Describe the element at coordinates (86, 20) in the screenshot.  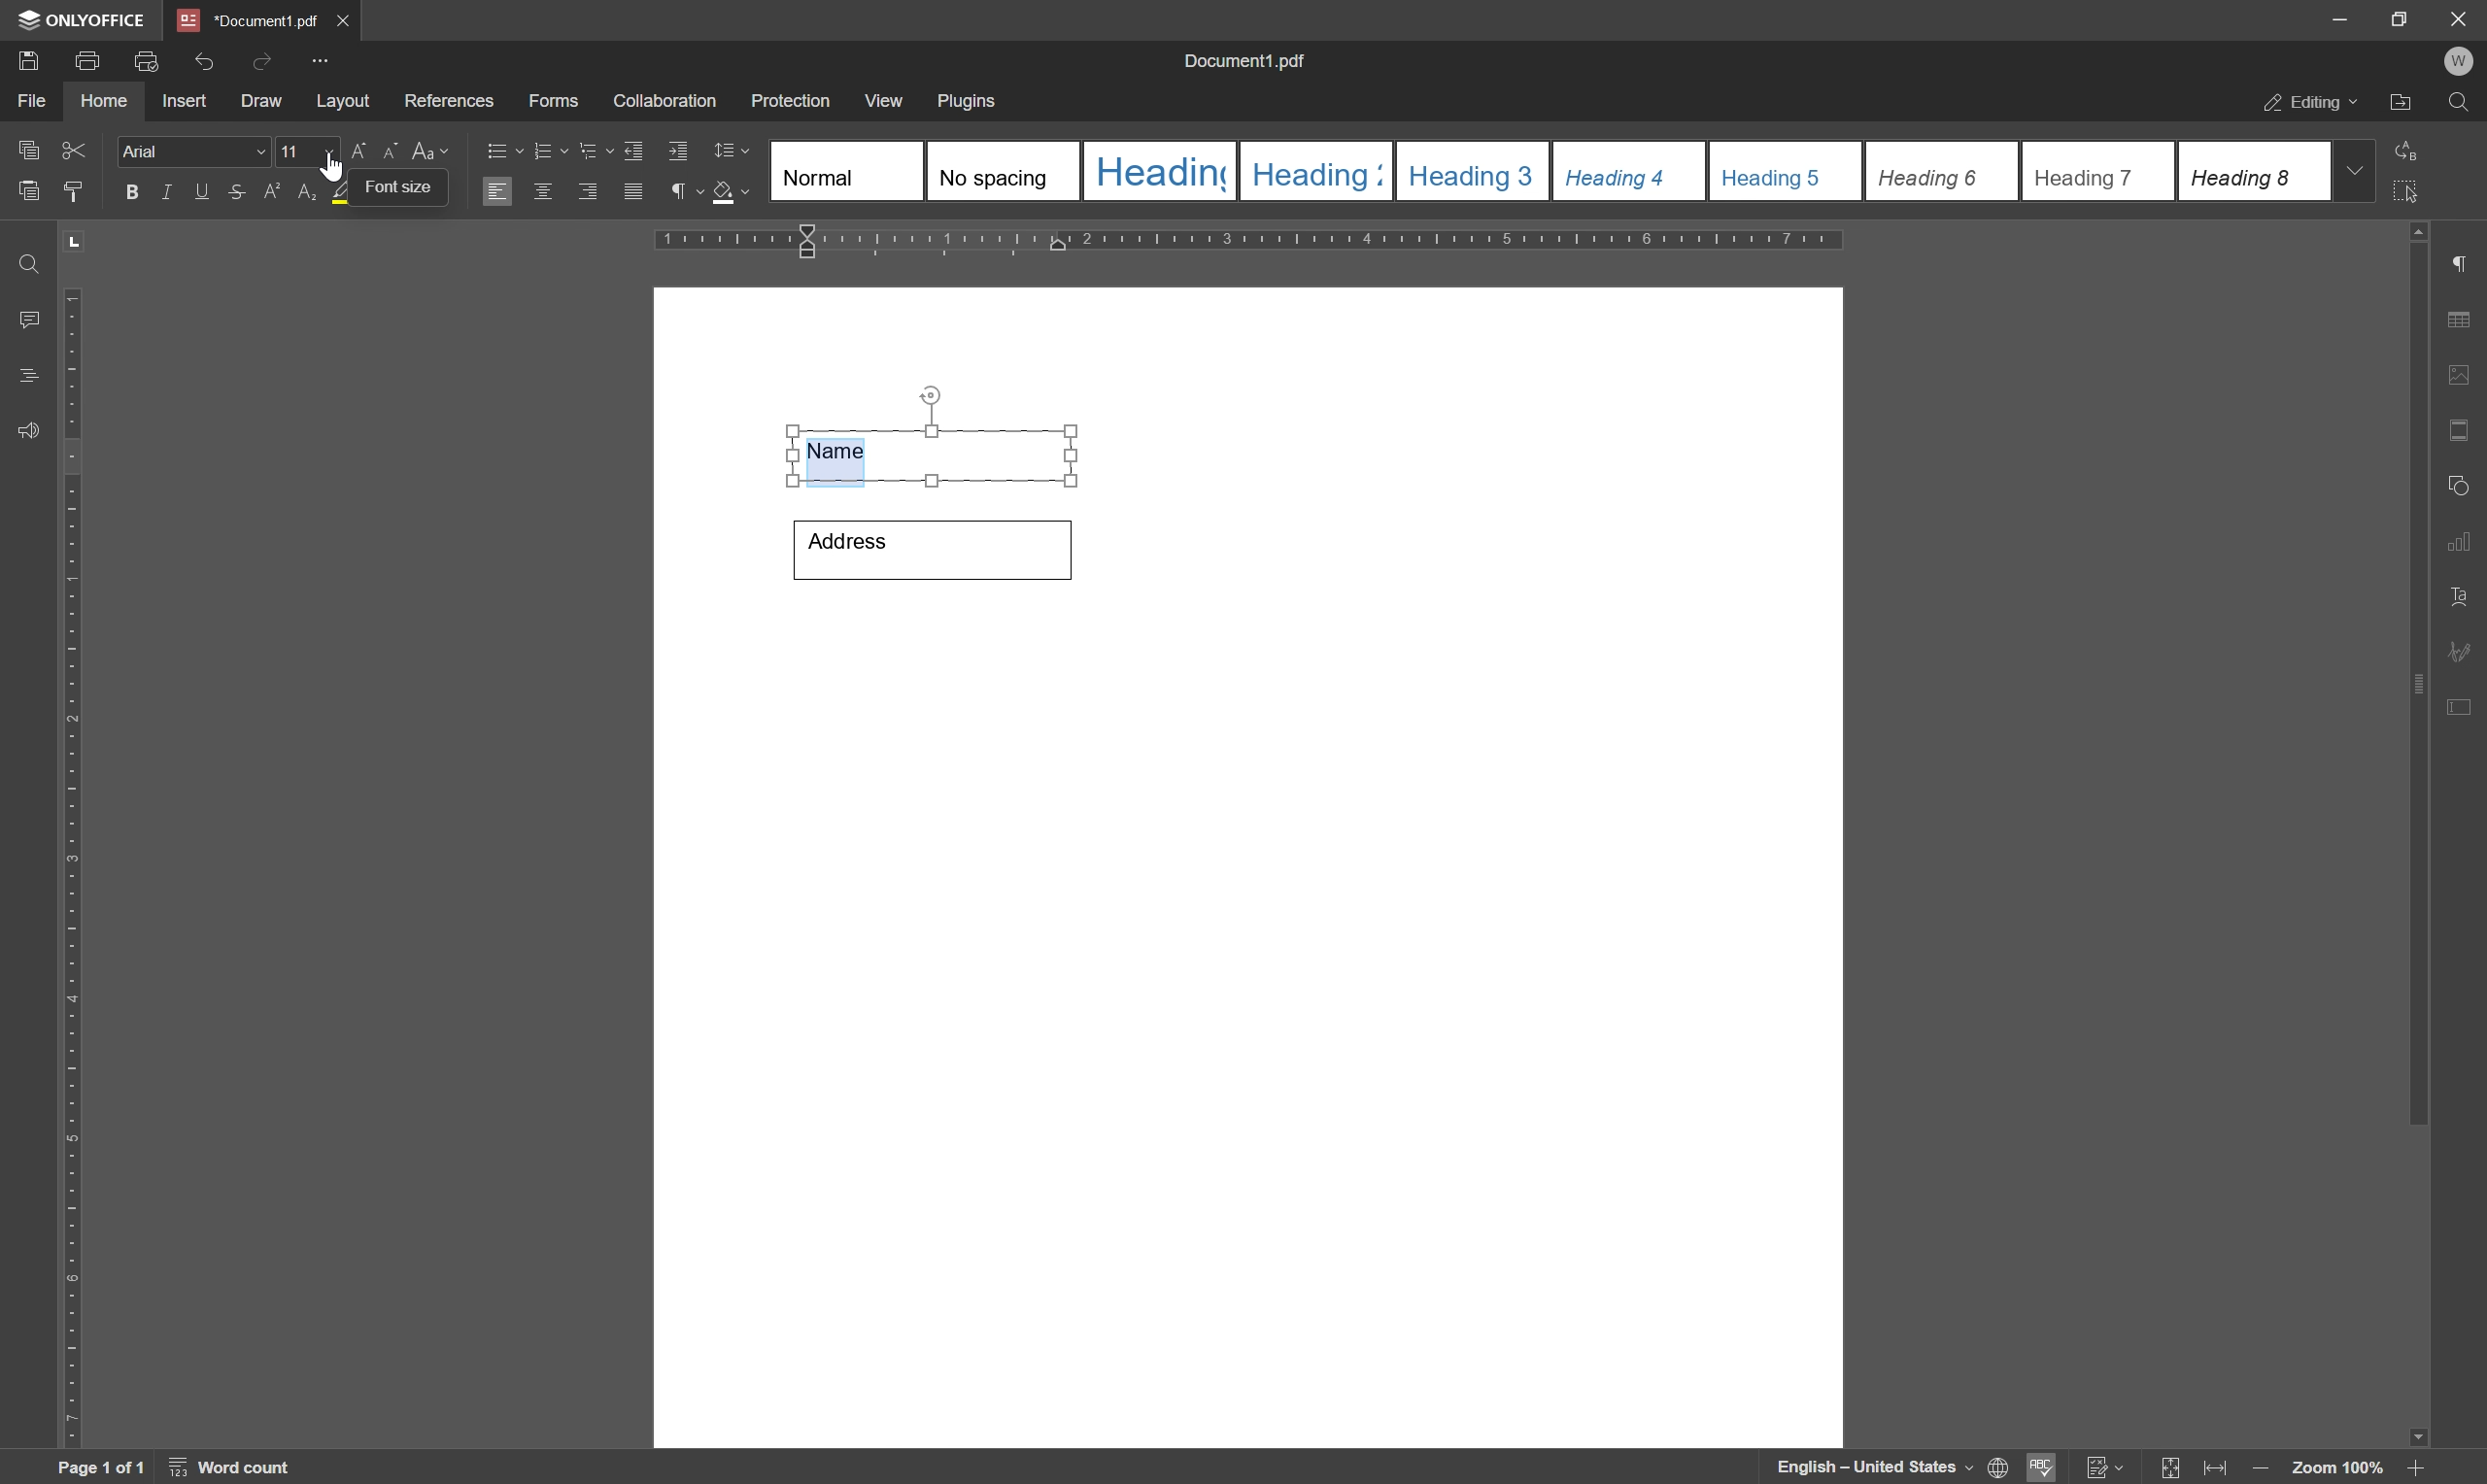
I see `onlyoffice` at that location.